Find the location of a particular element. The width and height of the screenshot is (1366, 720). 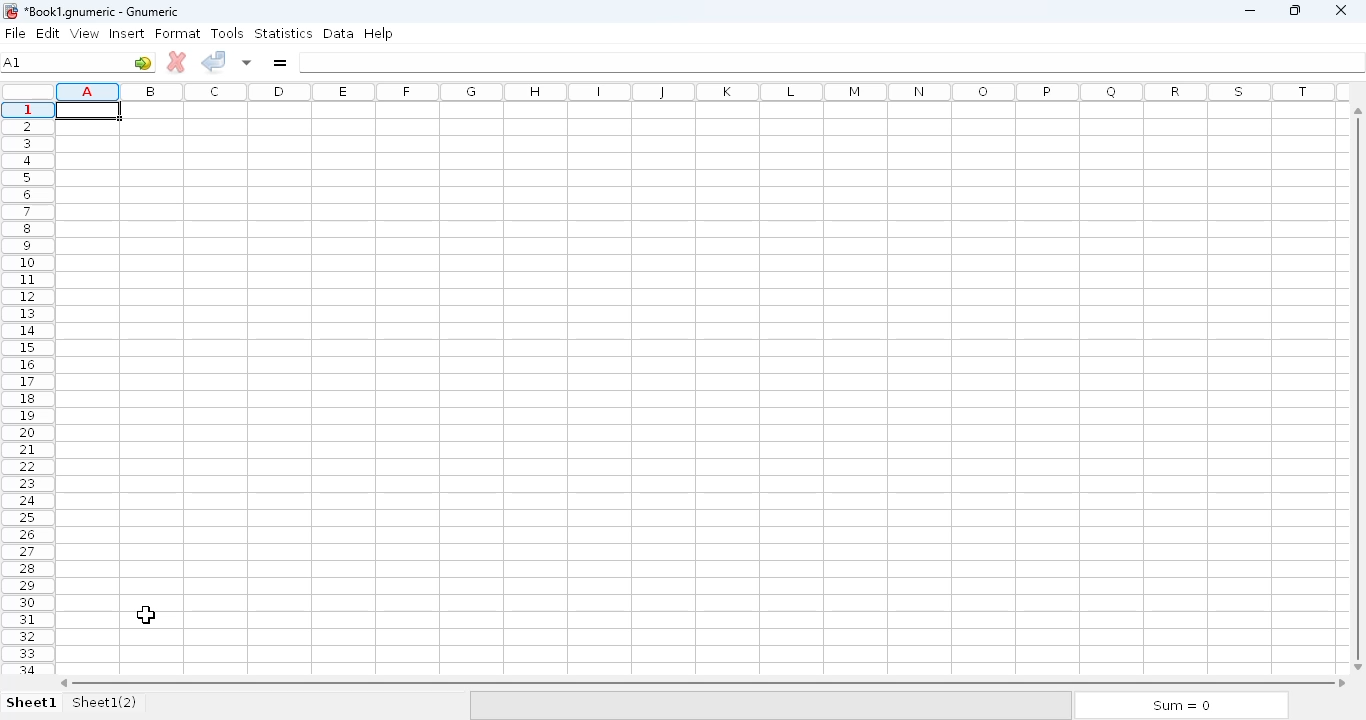

data is located at coordinates (339, 33).